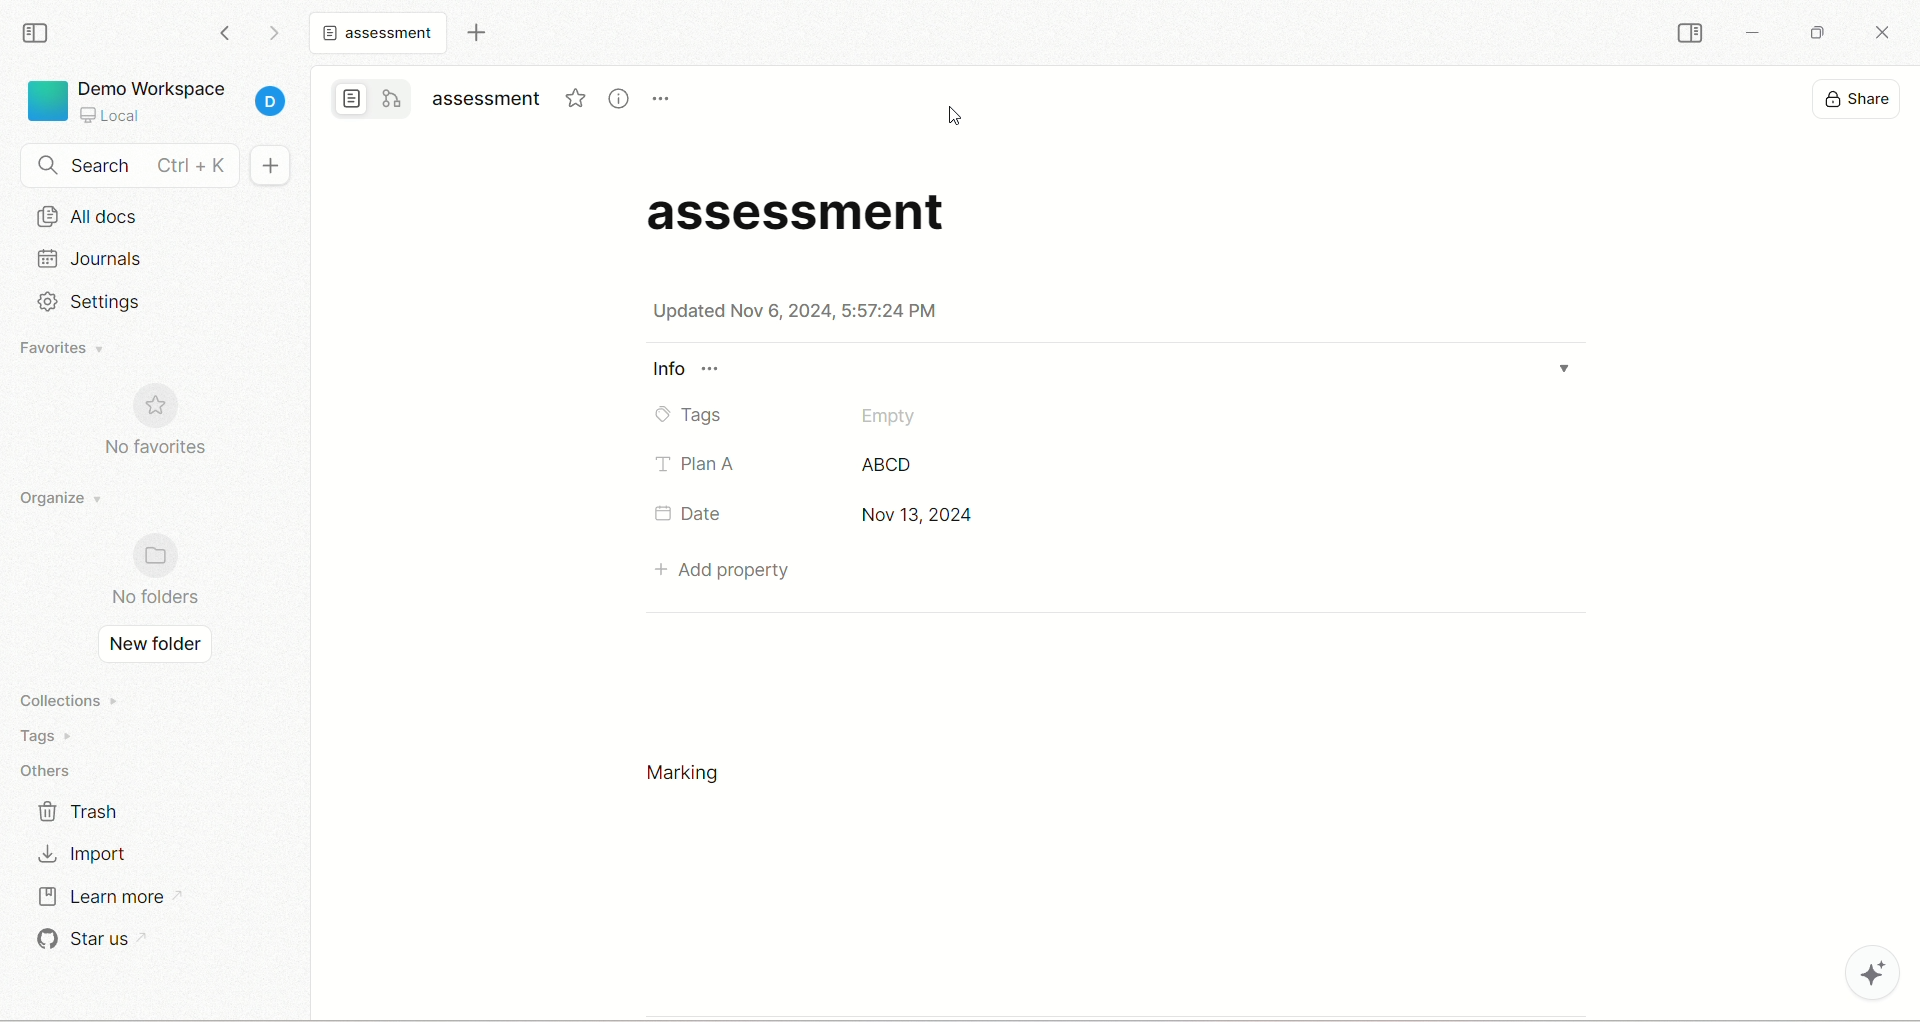  What do you see at coordinates (158, 214) in the screenshot?
I see `all docs` at bounding box center [158, 214].